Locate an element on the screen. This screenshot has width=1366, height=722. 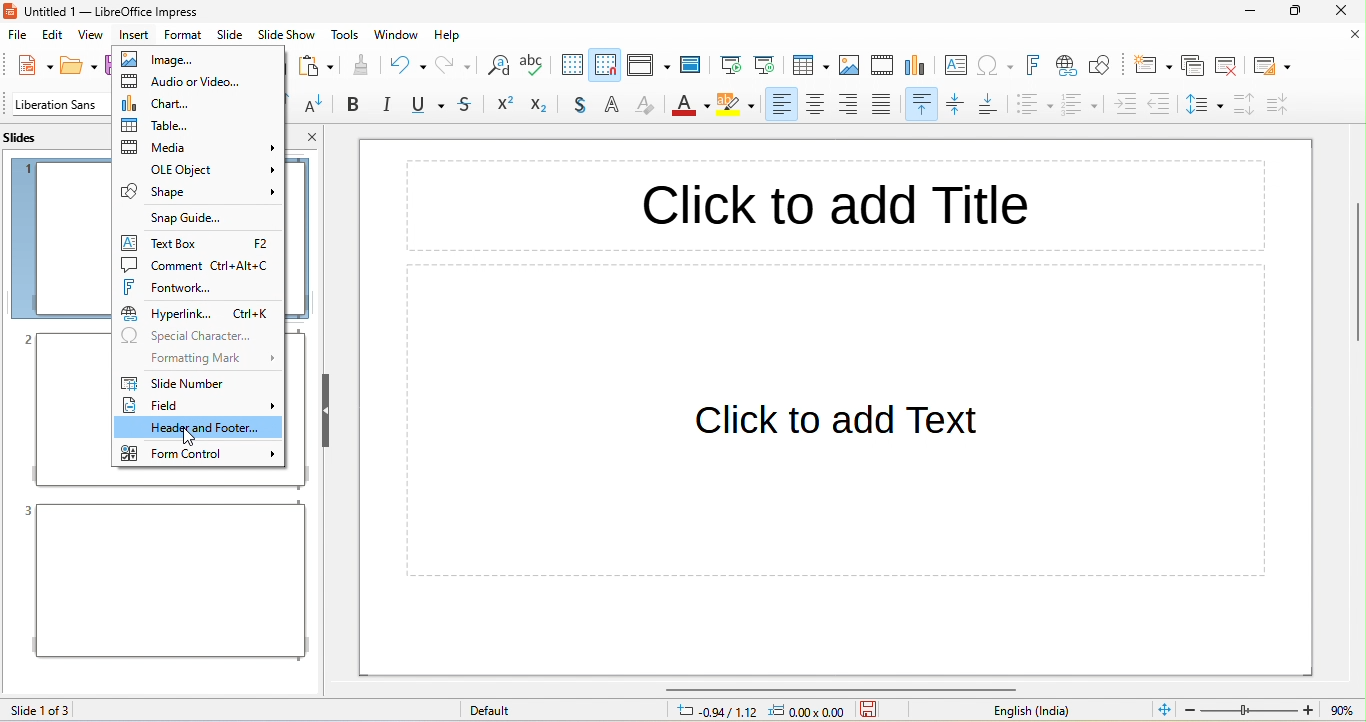
vertical scroll bar is located at coordinates (1355, 272).